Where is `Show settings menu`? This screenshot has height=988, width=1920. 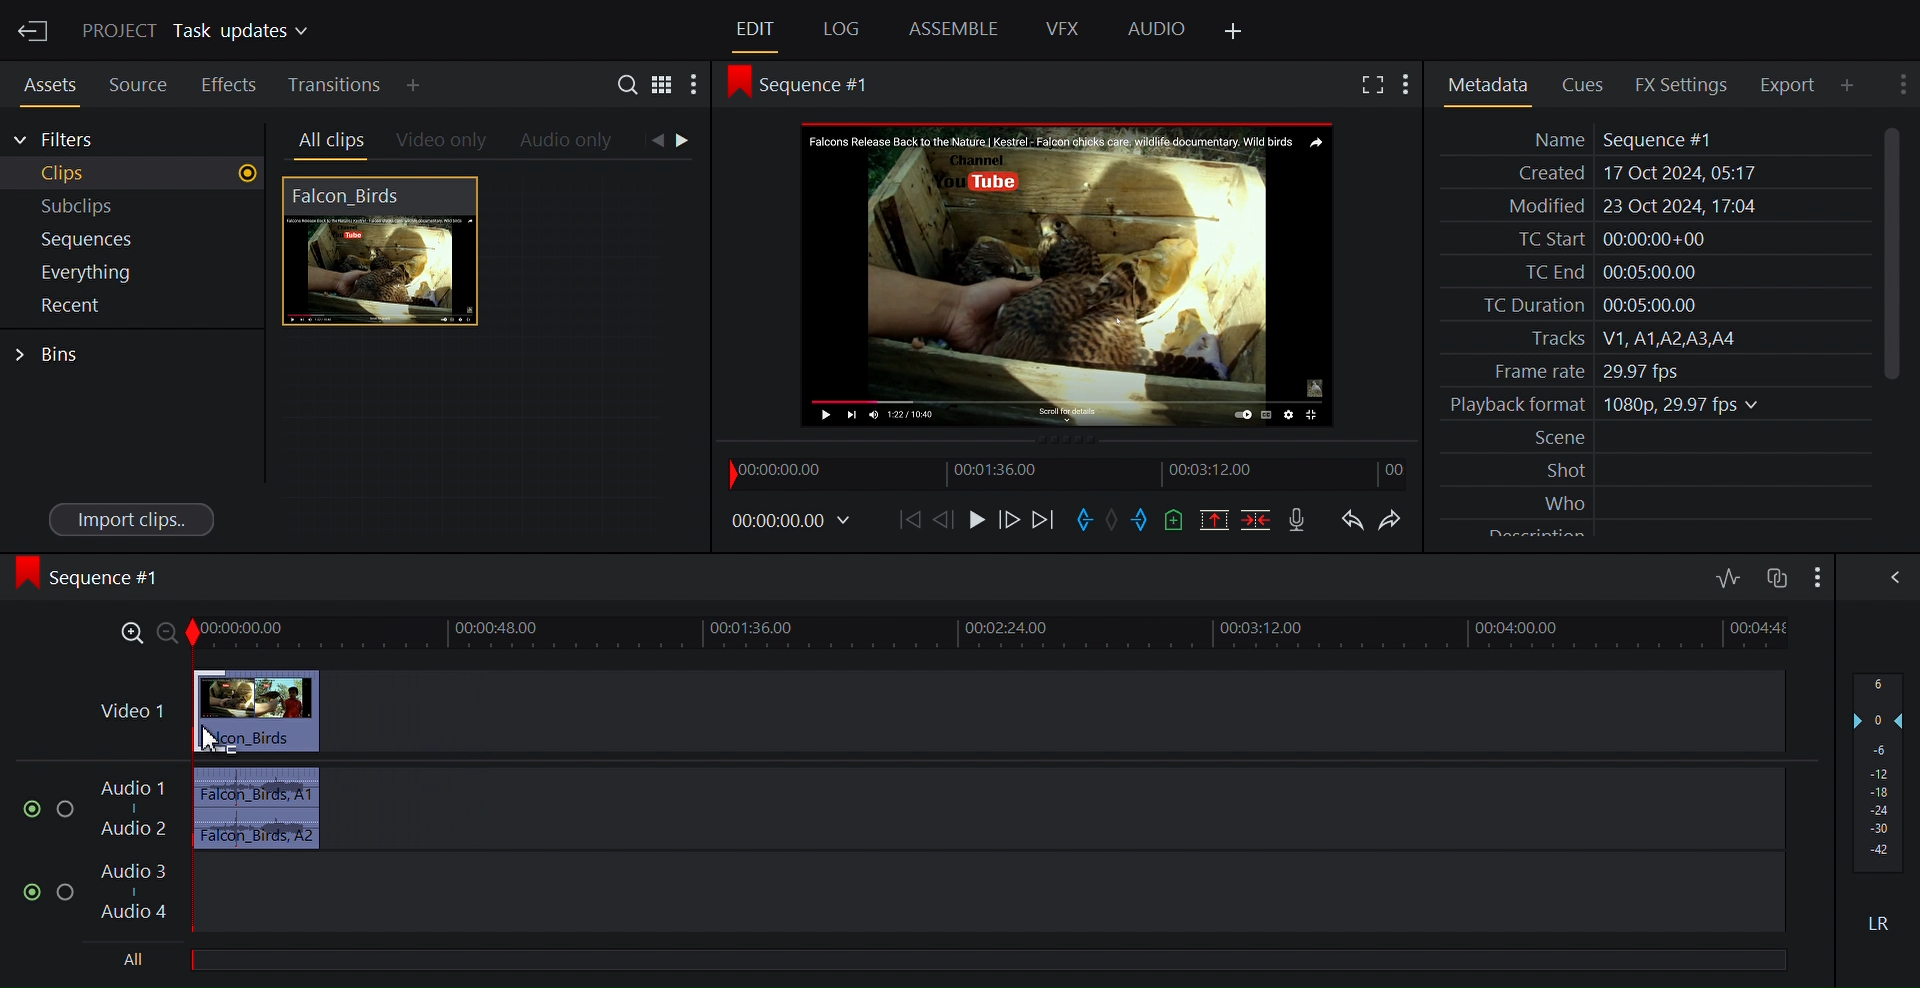 Show settings menu is located at coordinates (1900, 83).